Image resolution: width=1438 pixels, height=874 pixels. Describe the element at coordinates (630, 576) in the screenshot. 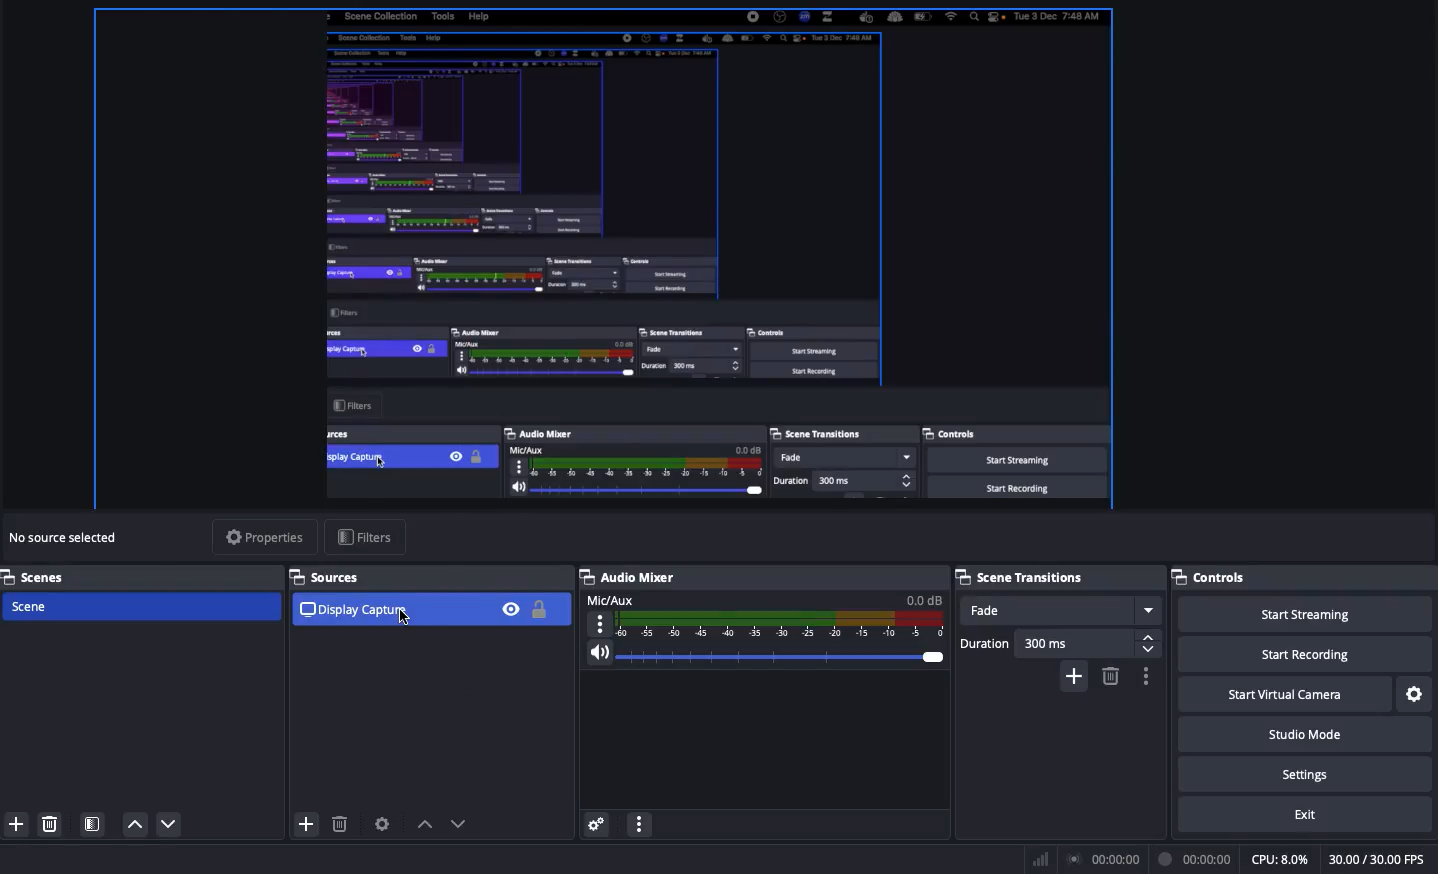

I see `Audio mixer` at that location.